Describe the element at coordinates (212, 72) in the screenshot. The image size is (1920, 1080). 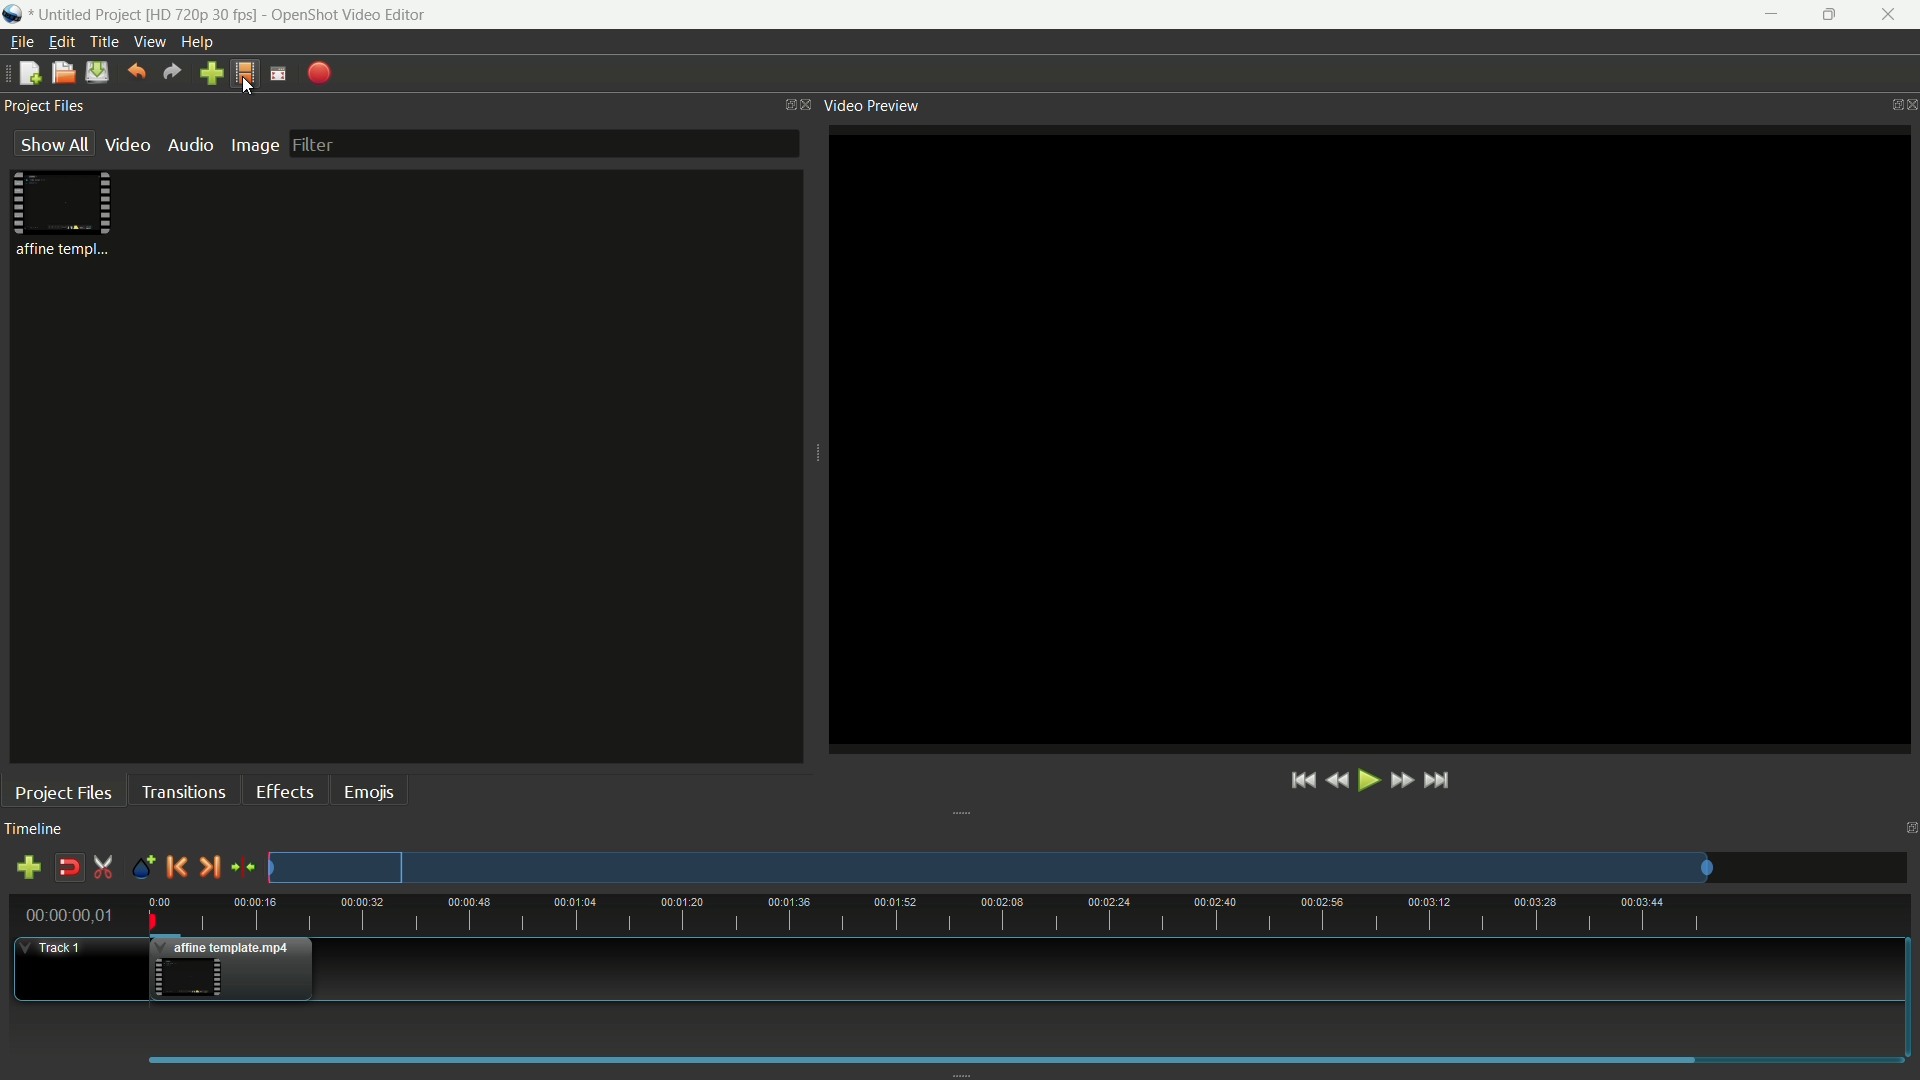
I see `import file` at that location.